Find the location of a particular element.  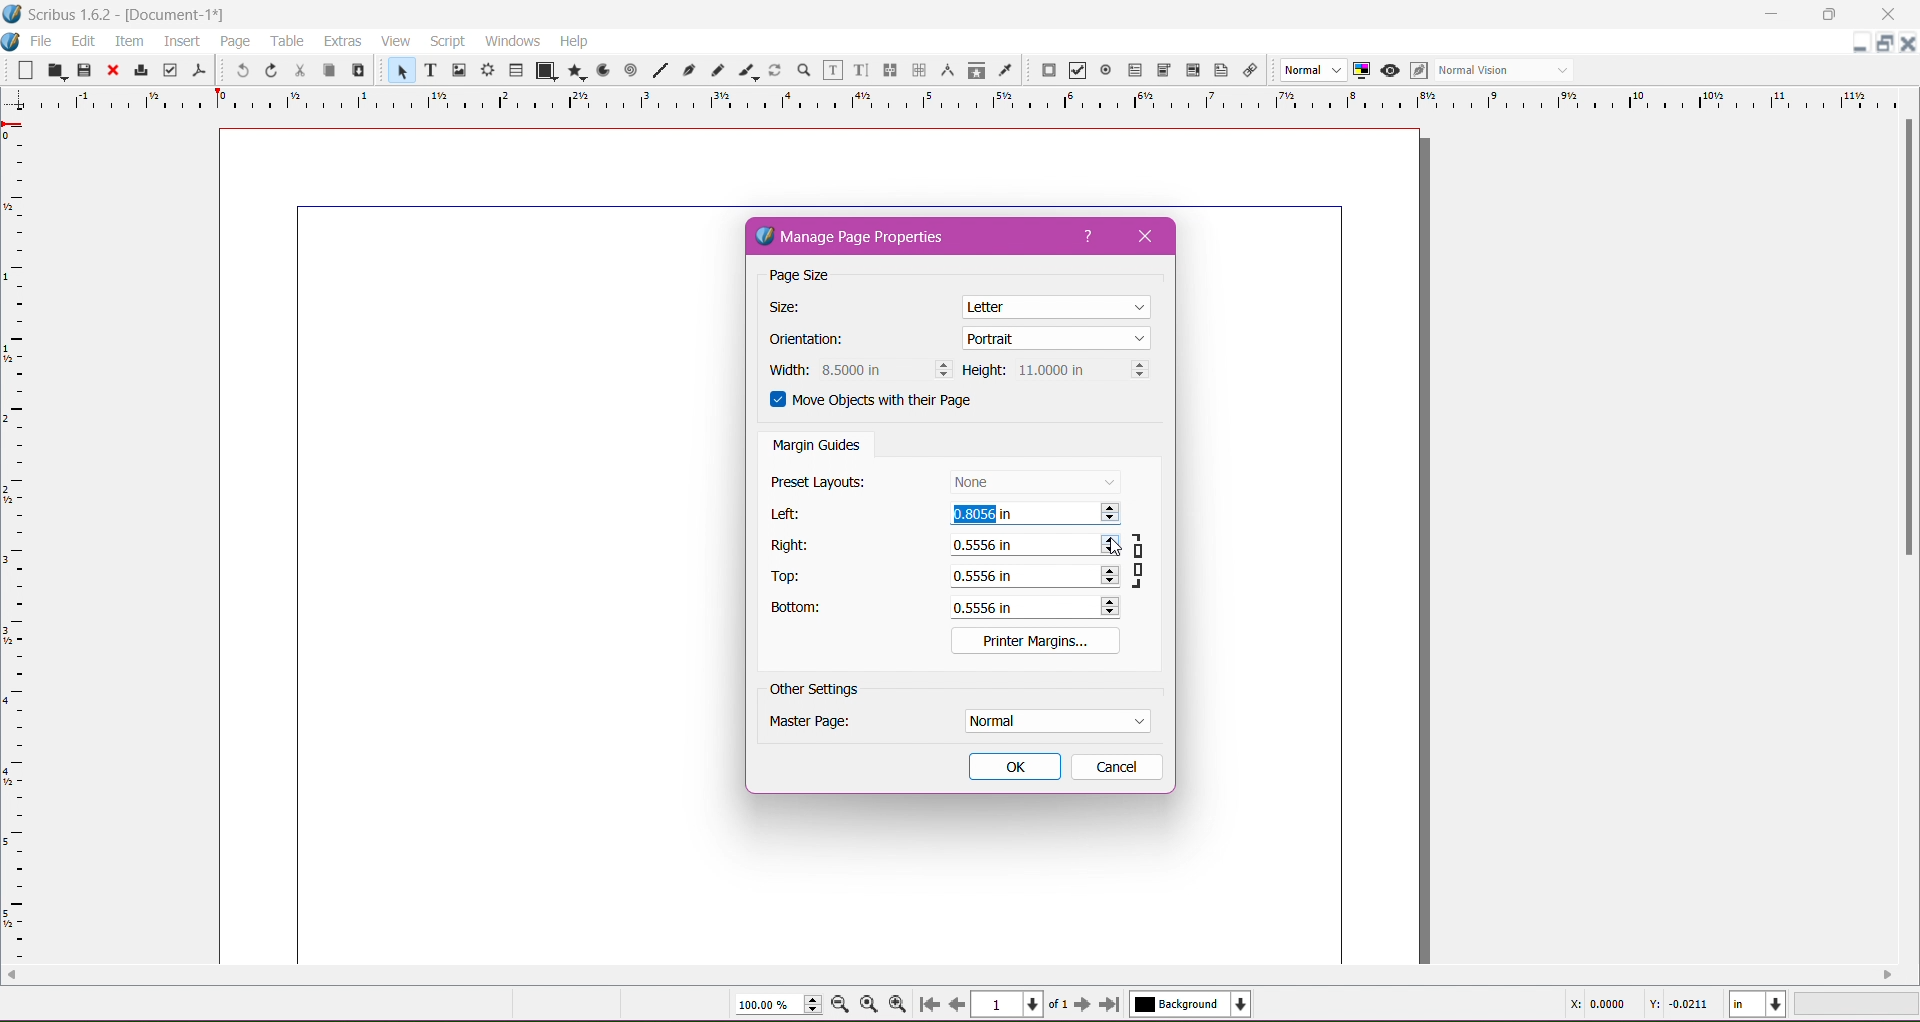

Close is located at coordinates (111, 71).